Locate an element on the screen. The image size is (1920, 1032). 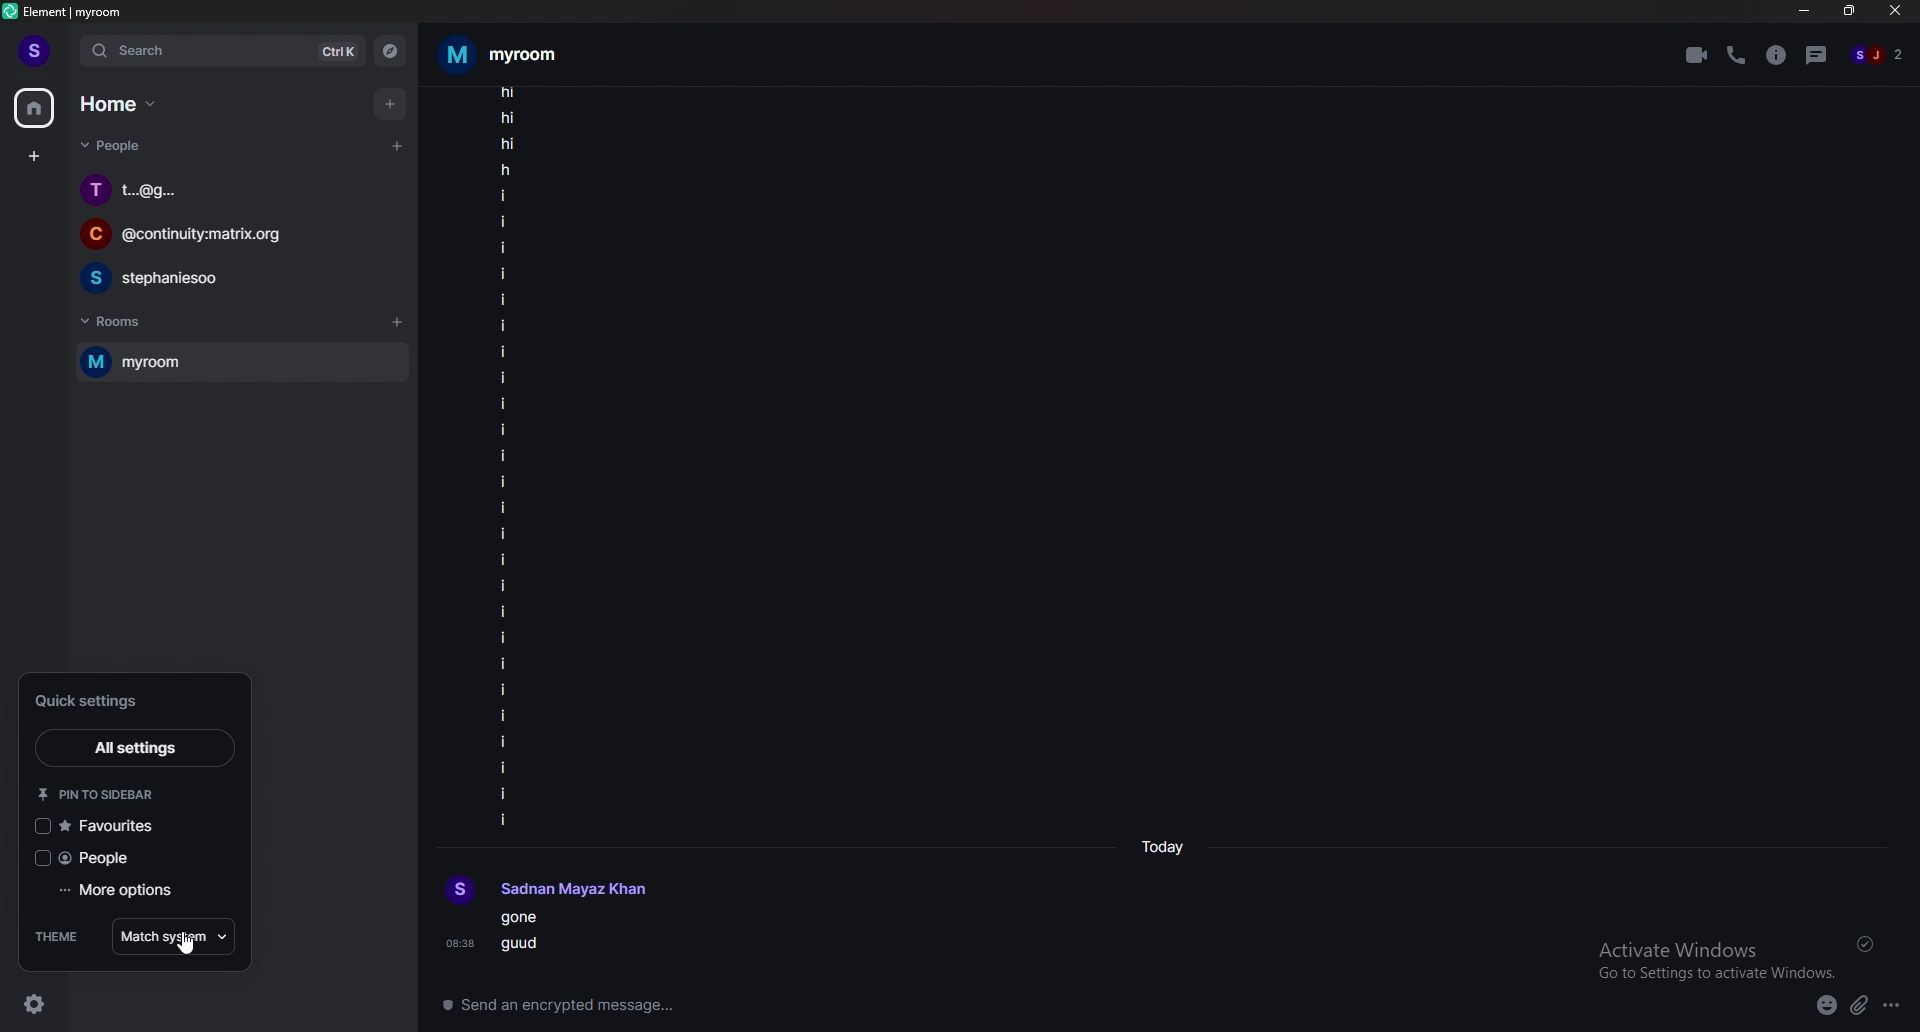
home is located at coordinates (35, 109).